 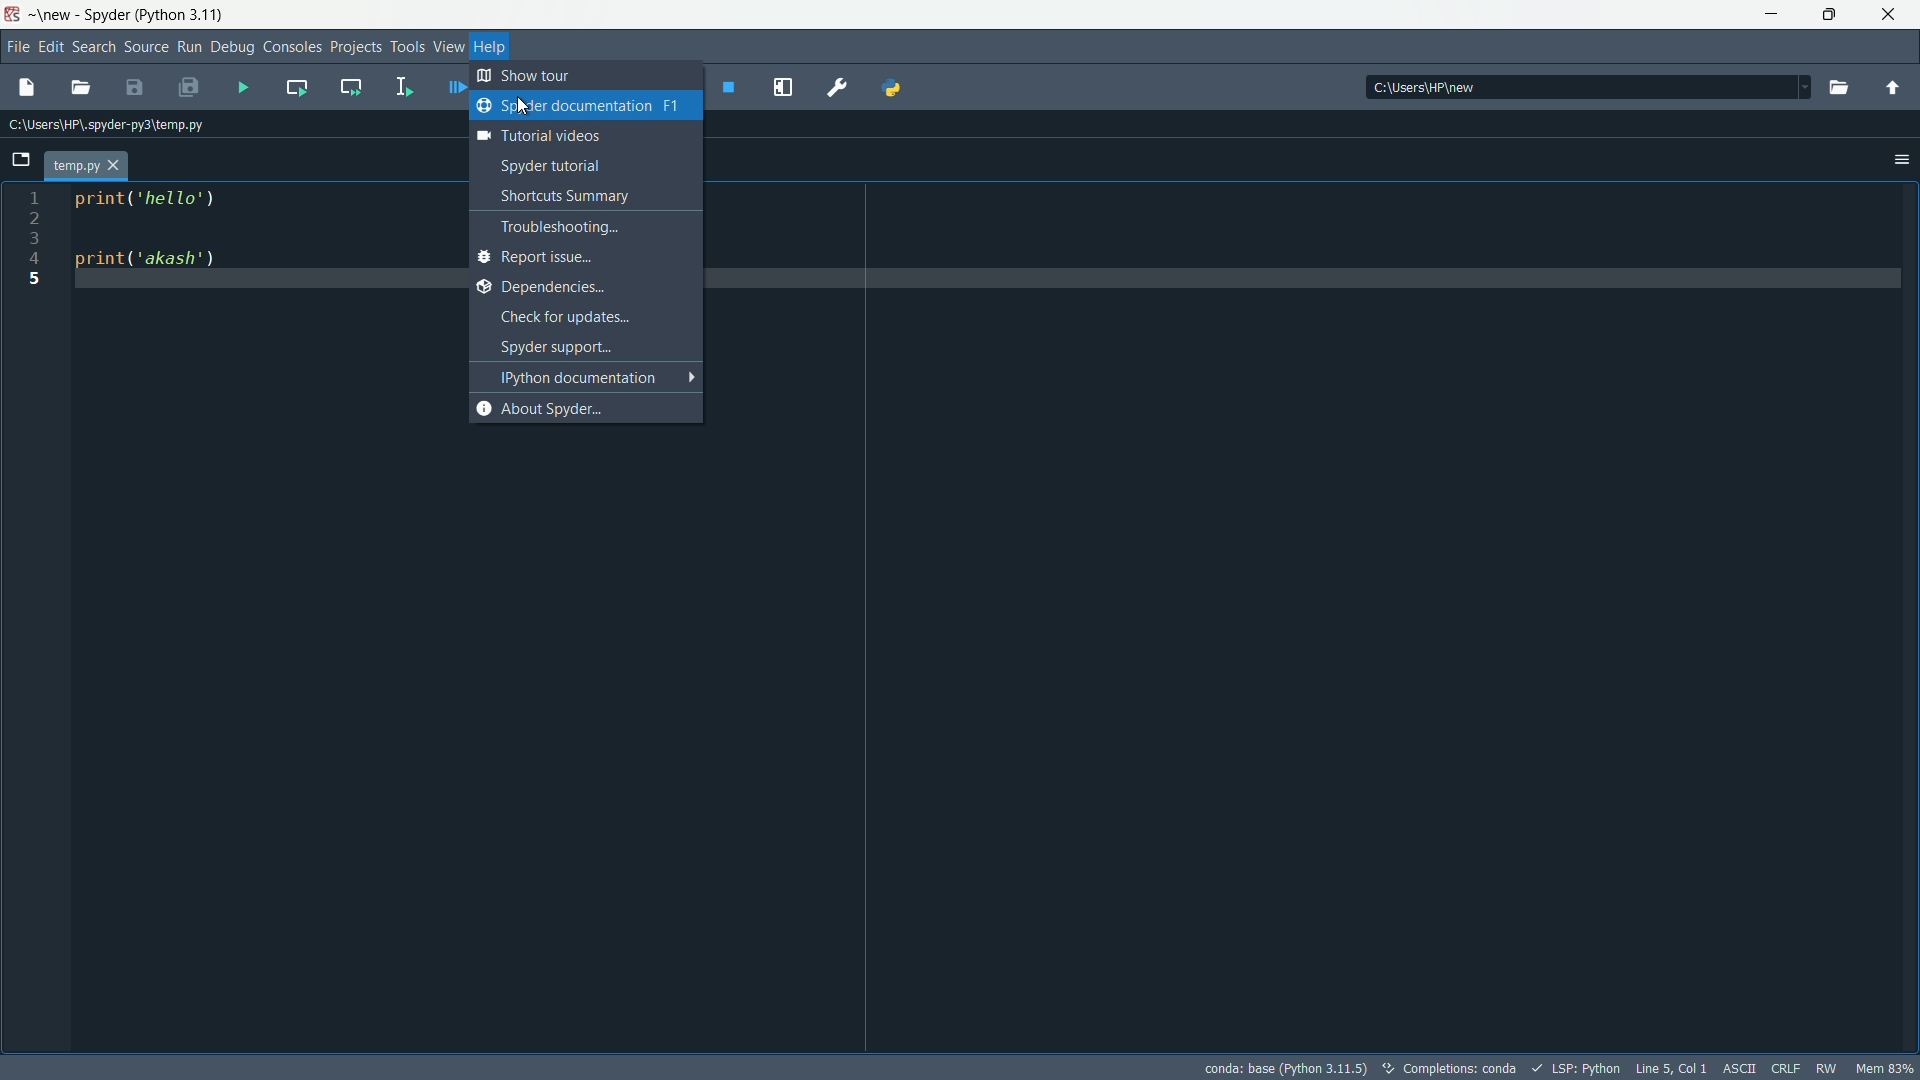 I want to click on view menu, so click(x=447, y=47).